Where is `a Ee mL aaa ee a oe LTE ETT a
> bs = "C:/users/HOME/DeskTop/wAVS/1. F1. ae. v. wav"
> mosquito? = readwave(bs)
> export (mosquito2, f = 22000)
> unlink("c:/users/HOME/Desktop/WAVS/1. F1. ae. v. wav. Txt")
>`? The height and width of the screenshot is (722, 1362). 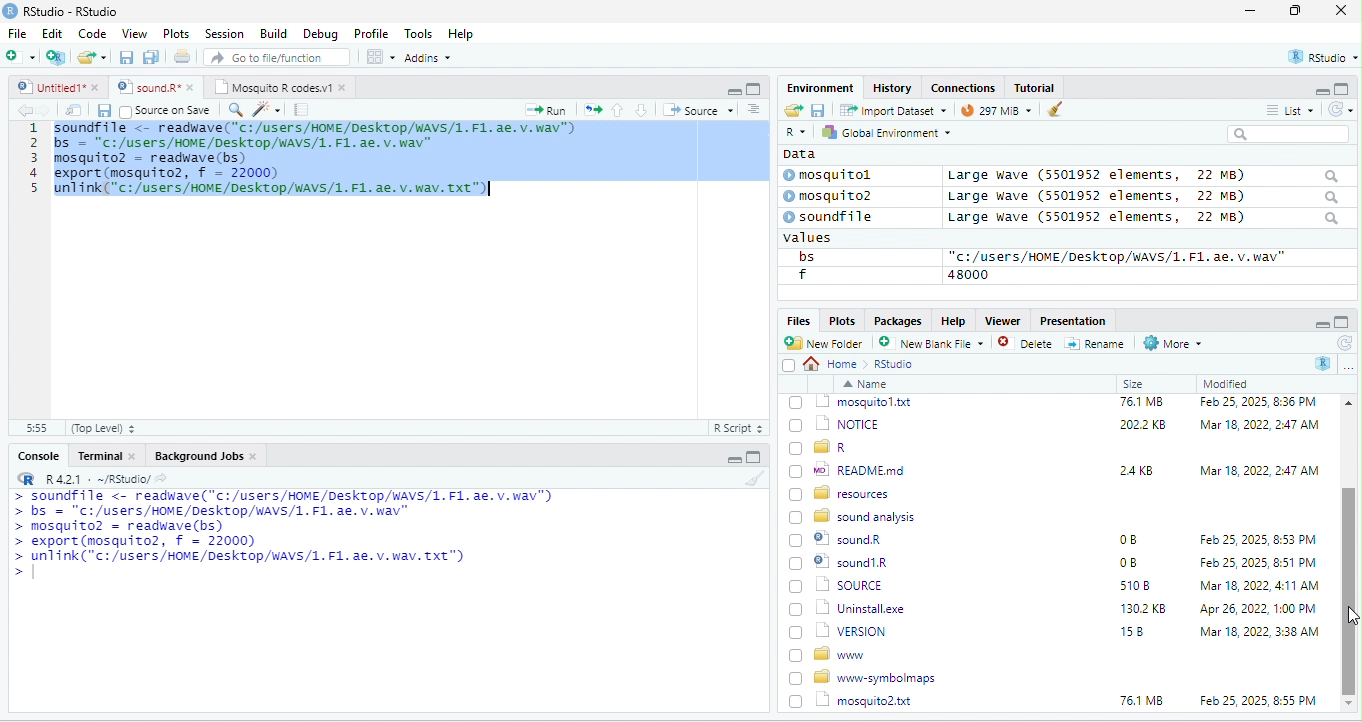 a Ee mL aaa ee a oe LTE ETT a
> bs = "C:/users/HOME/DeskTop/wAVS/1. F1. ae. v. wav"
> mosquito? = readwave(bs)
> export (mosquito2, f = 22000)
> unlink("c:/users/HOME/Desktop/WAVS/1. F1. ae. v. wav. Txt")
> is located at coordinates (315, 554).